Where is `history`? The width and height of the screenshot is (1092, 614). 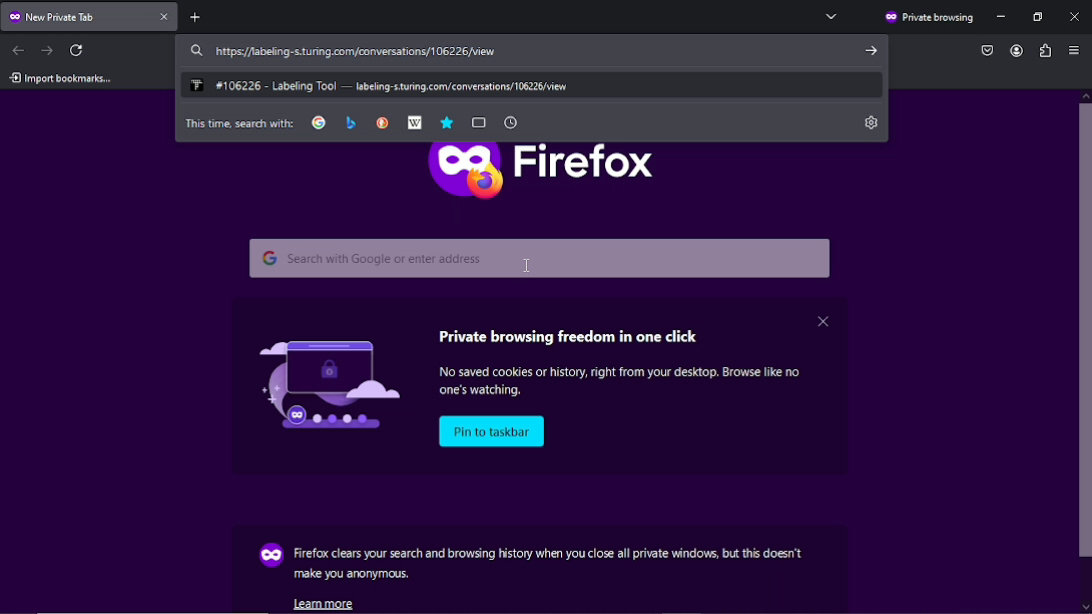
history is located at coordinates (510, 122).